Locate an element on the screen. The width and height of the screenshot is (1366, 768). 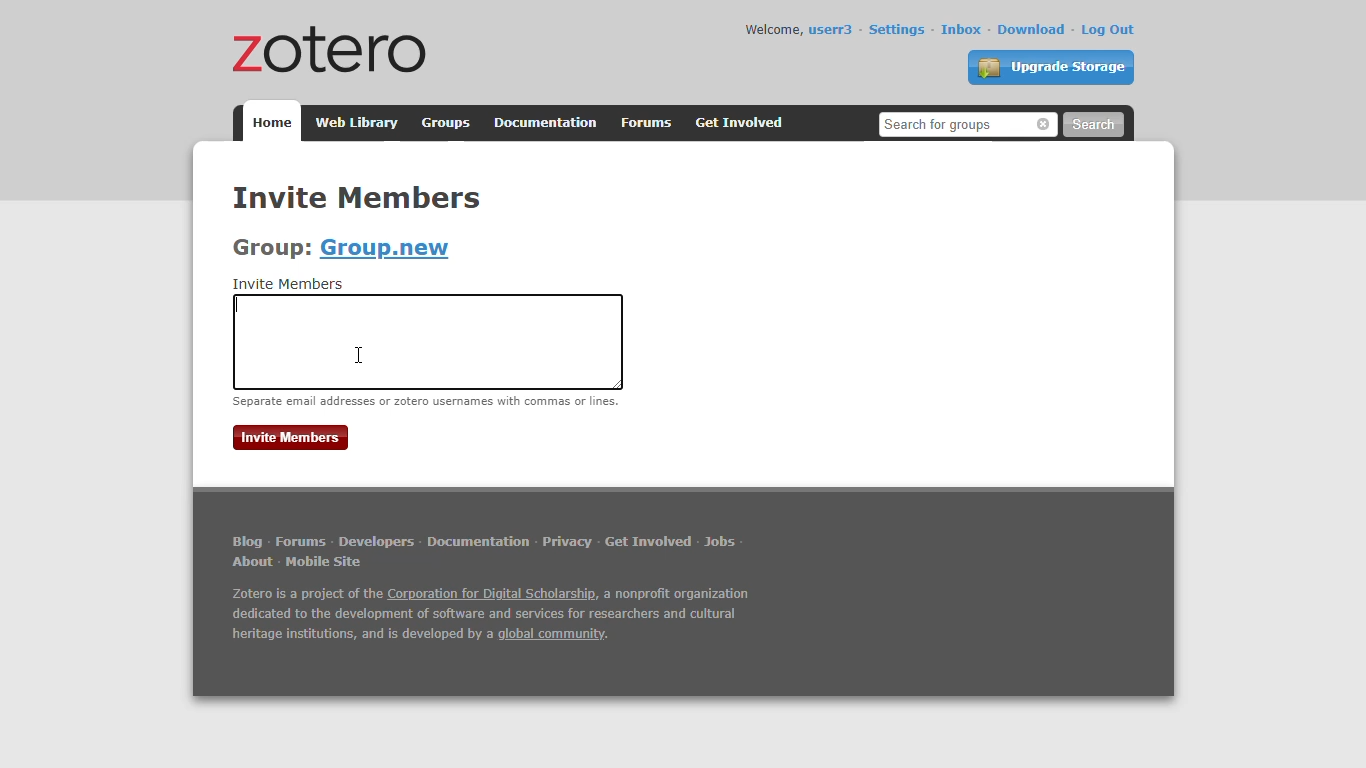
Zotero is a project of the Corporation for Digital Scholarship, a nonprofit organization
dedicated to the development of software and services for researchers and cultural
heritage institutions, and is developed by a global community. is located at coordinates (489, 616).